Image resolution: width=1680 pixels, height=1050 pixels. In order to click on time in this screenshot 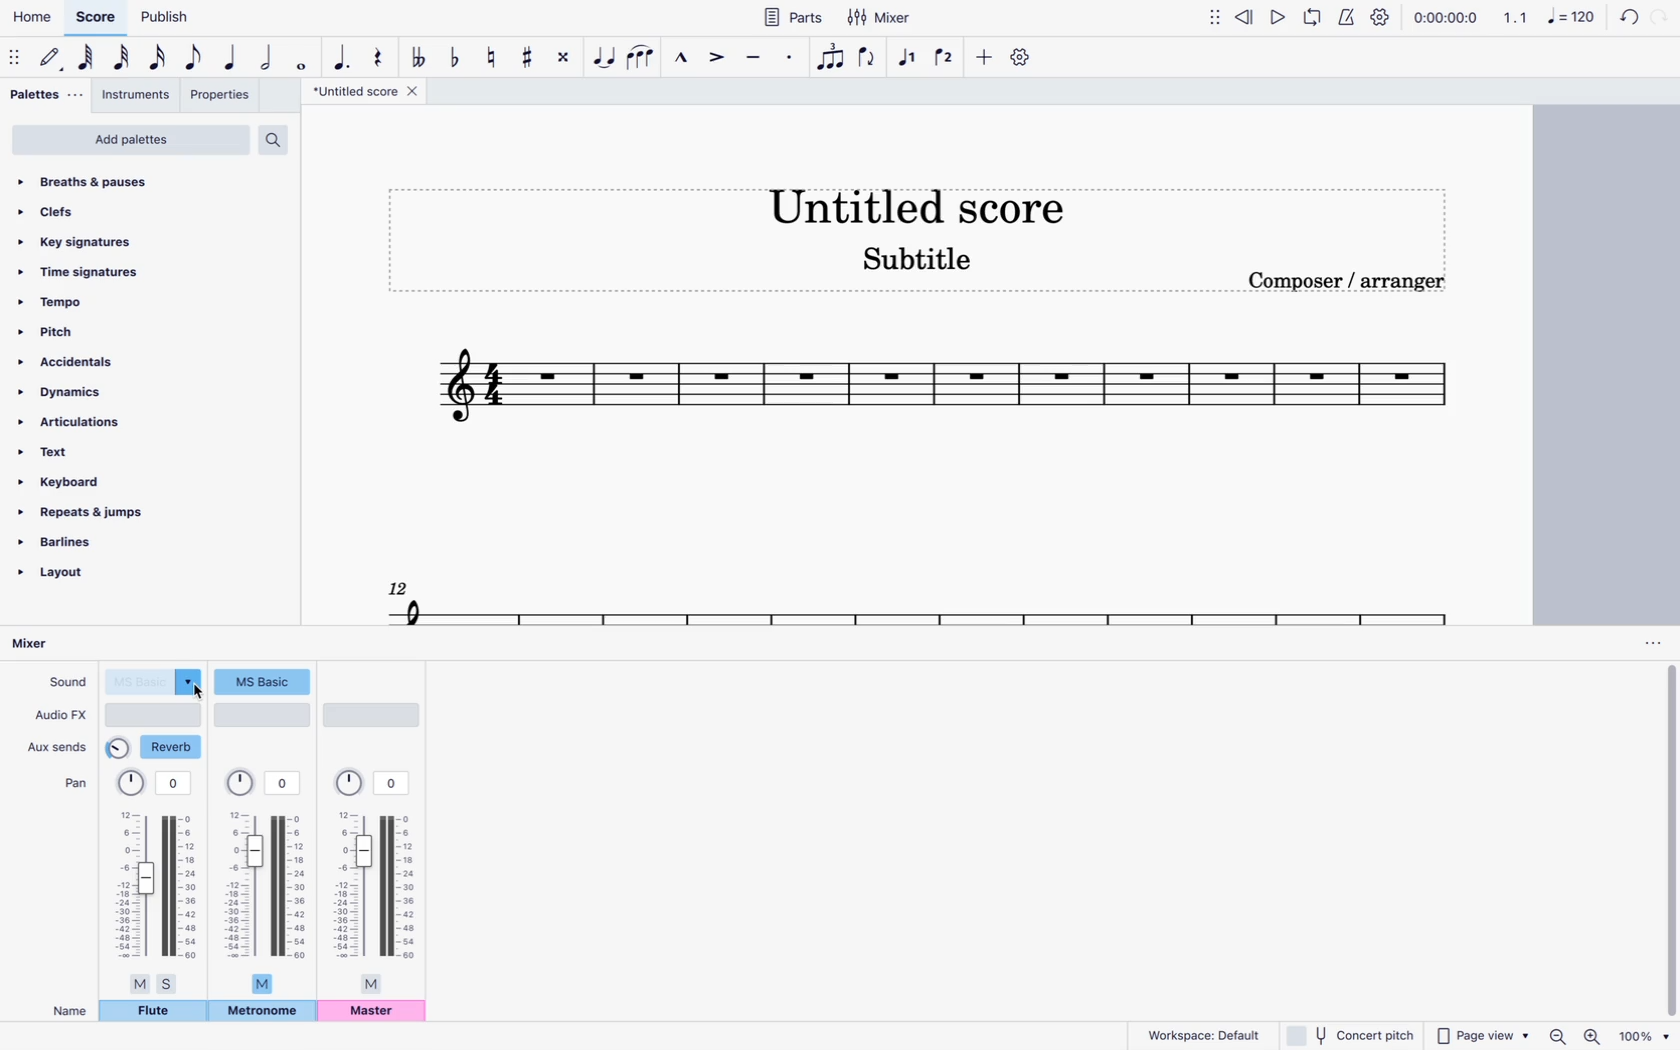, I will do `click(1445, 16)`.